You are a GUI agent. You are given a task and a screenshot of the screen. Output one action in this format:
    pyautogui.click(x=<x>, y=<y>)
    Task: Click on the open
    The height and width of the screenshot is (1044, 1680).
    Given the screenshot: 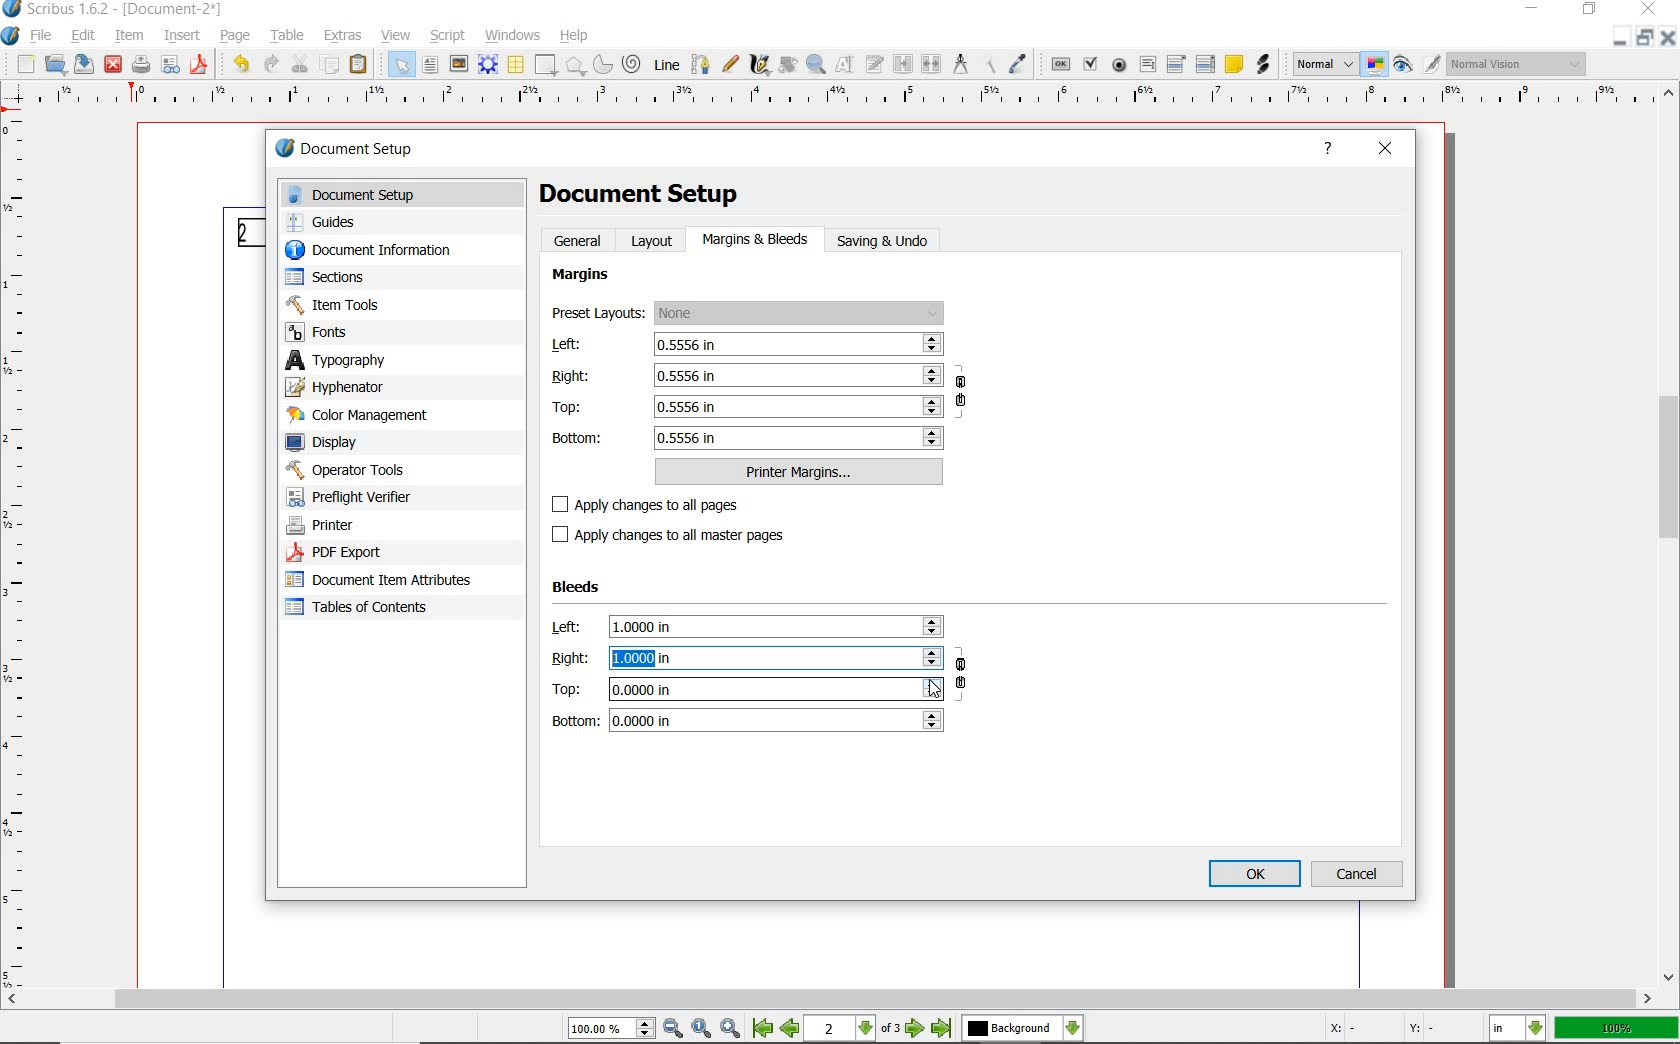 What is the action you would take?
    pyautogui.click(x=56, y=66)
    